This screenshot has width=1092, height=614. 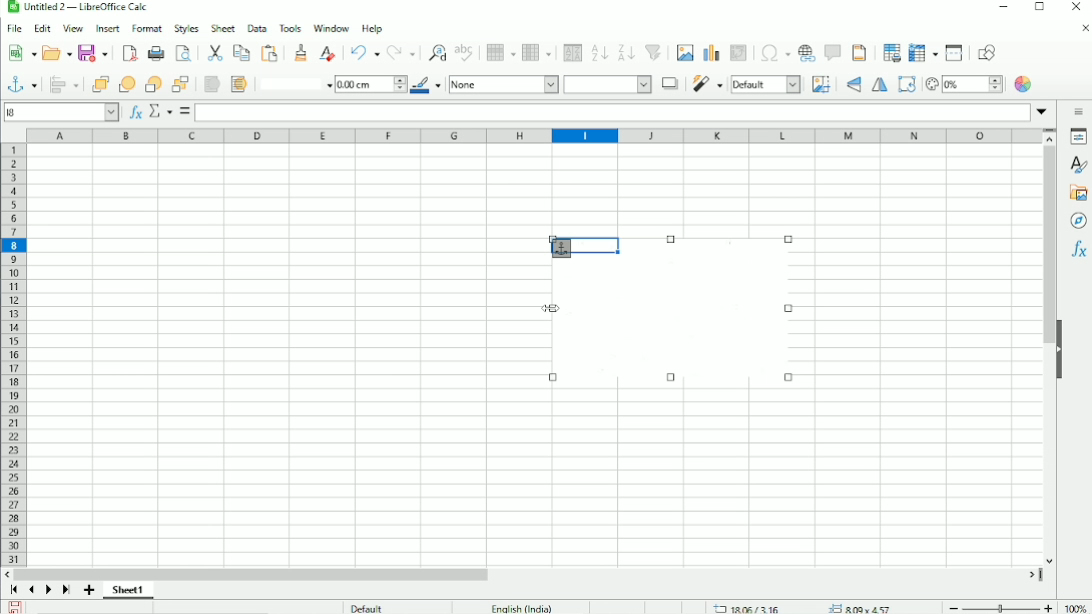 What do you see at coordinates (906, 84) in the screenshot?
I see `Rotate` at bounding box center [906, 84].